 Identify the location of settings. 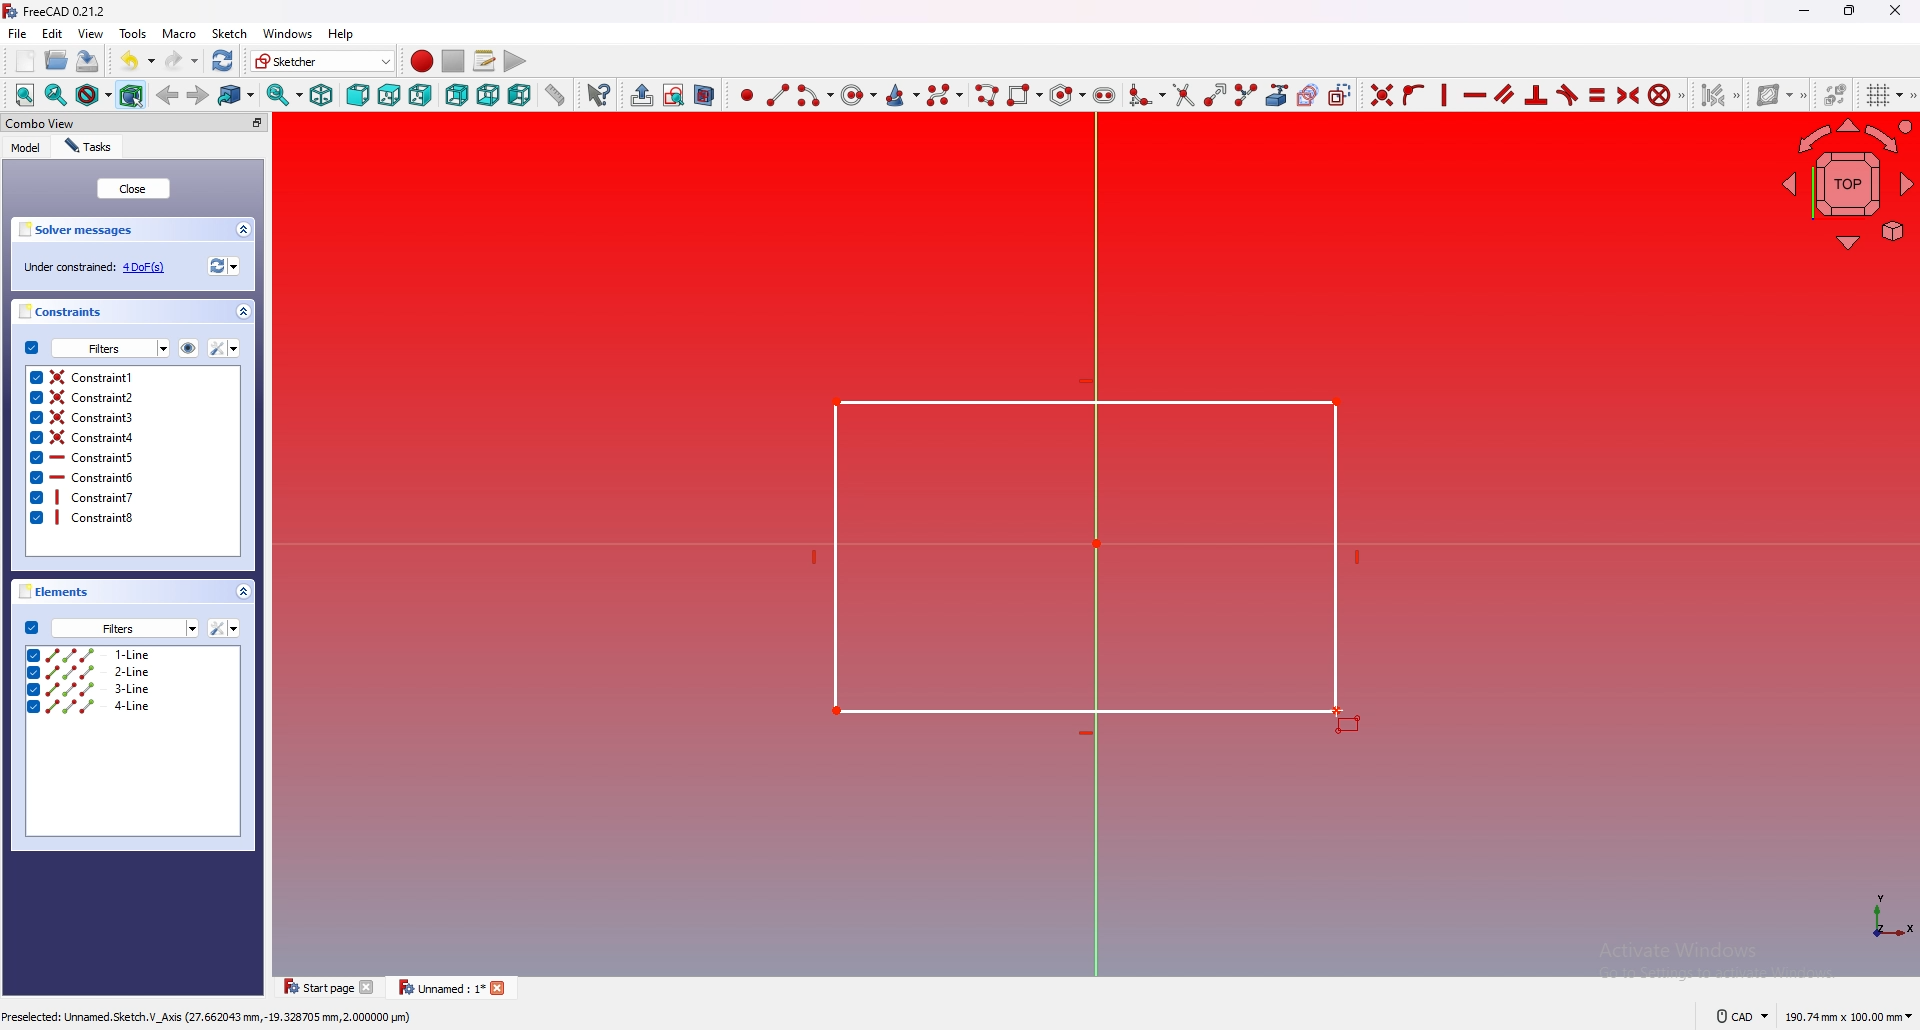
(222, 628).